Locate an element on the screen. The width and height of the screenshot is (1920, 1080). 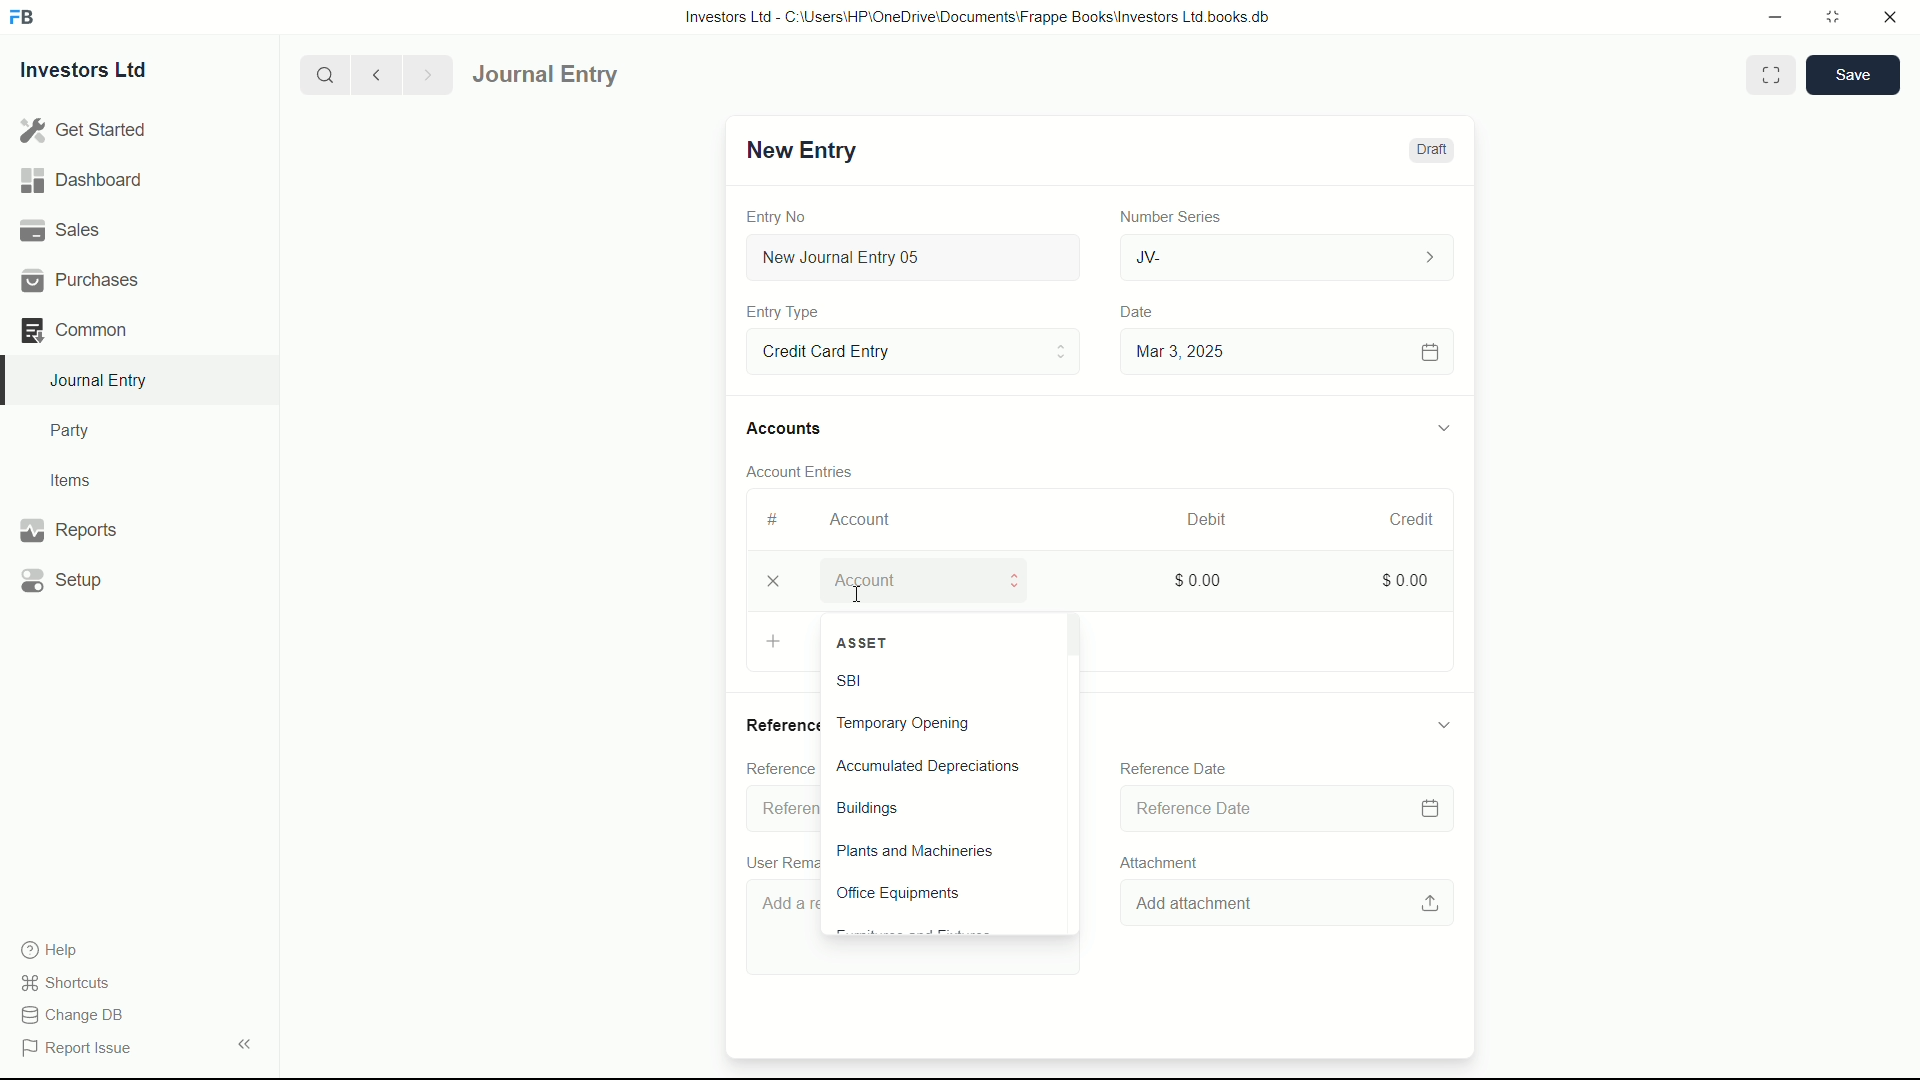
Office Equipments is located at coordinates (942, 892).